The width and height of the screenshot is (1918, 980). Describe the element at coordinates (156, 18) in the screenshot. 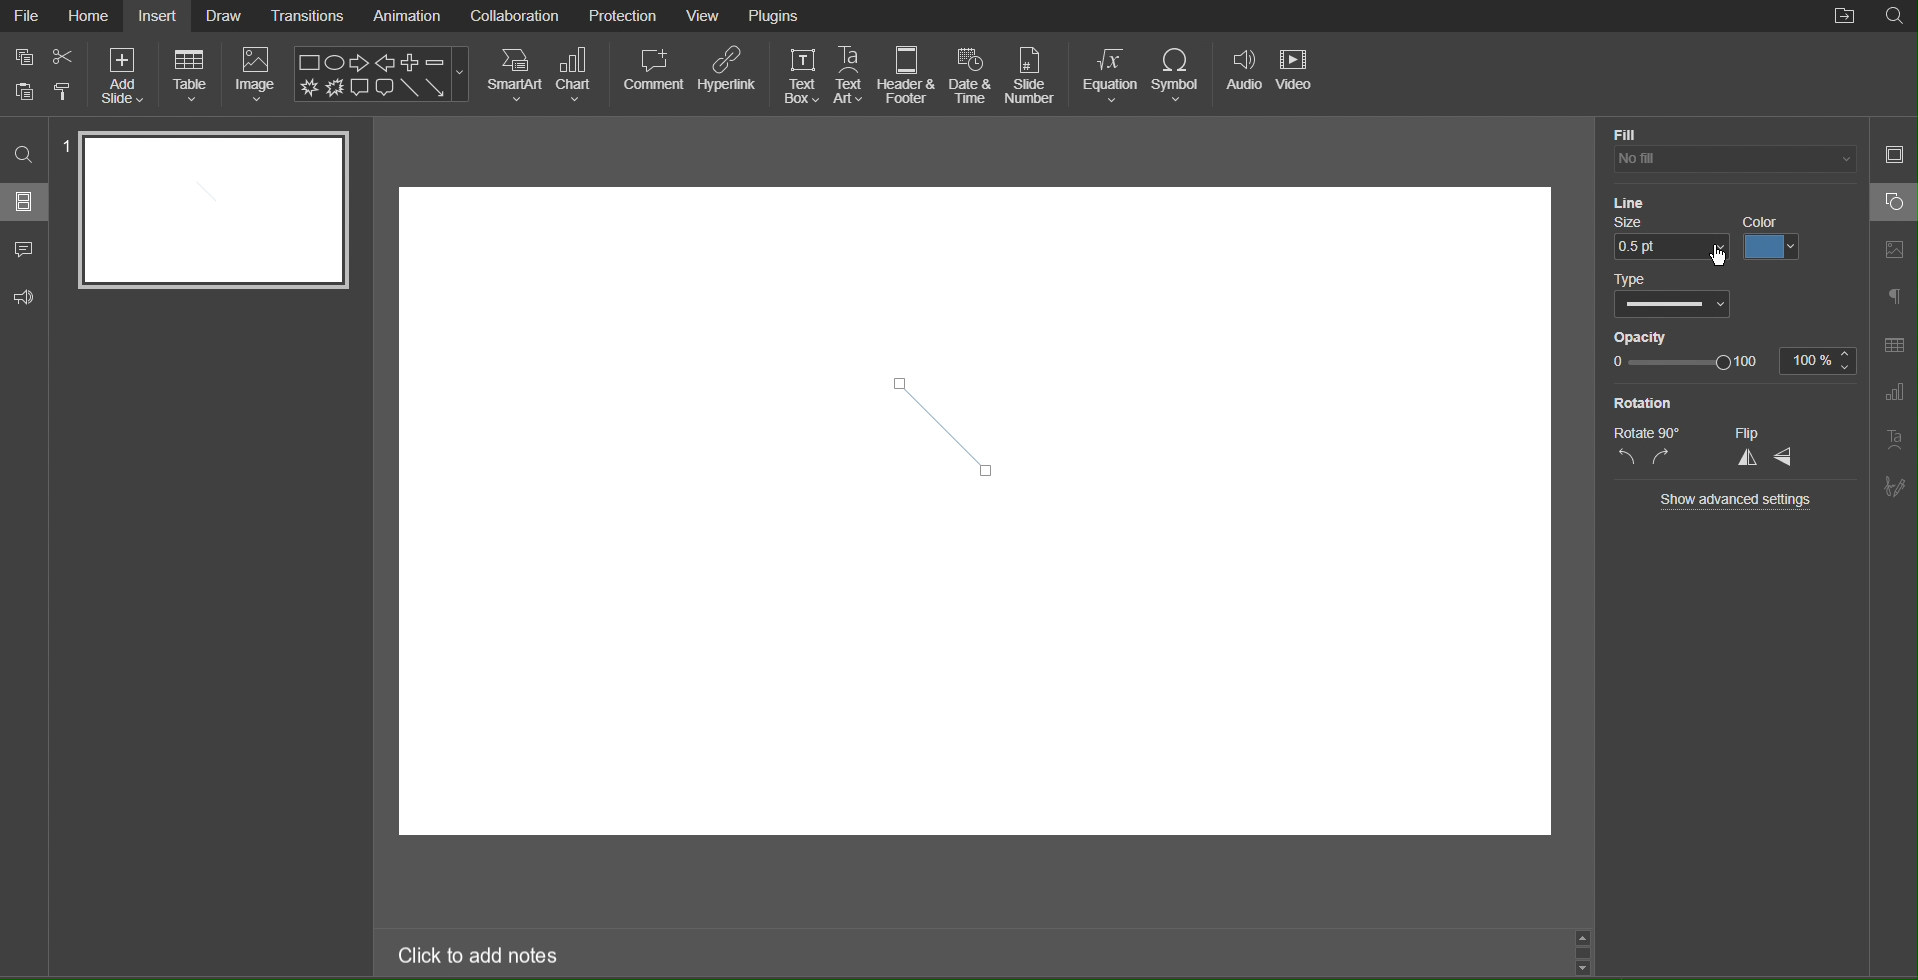

I see `Insert` at that location.